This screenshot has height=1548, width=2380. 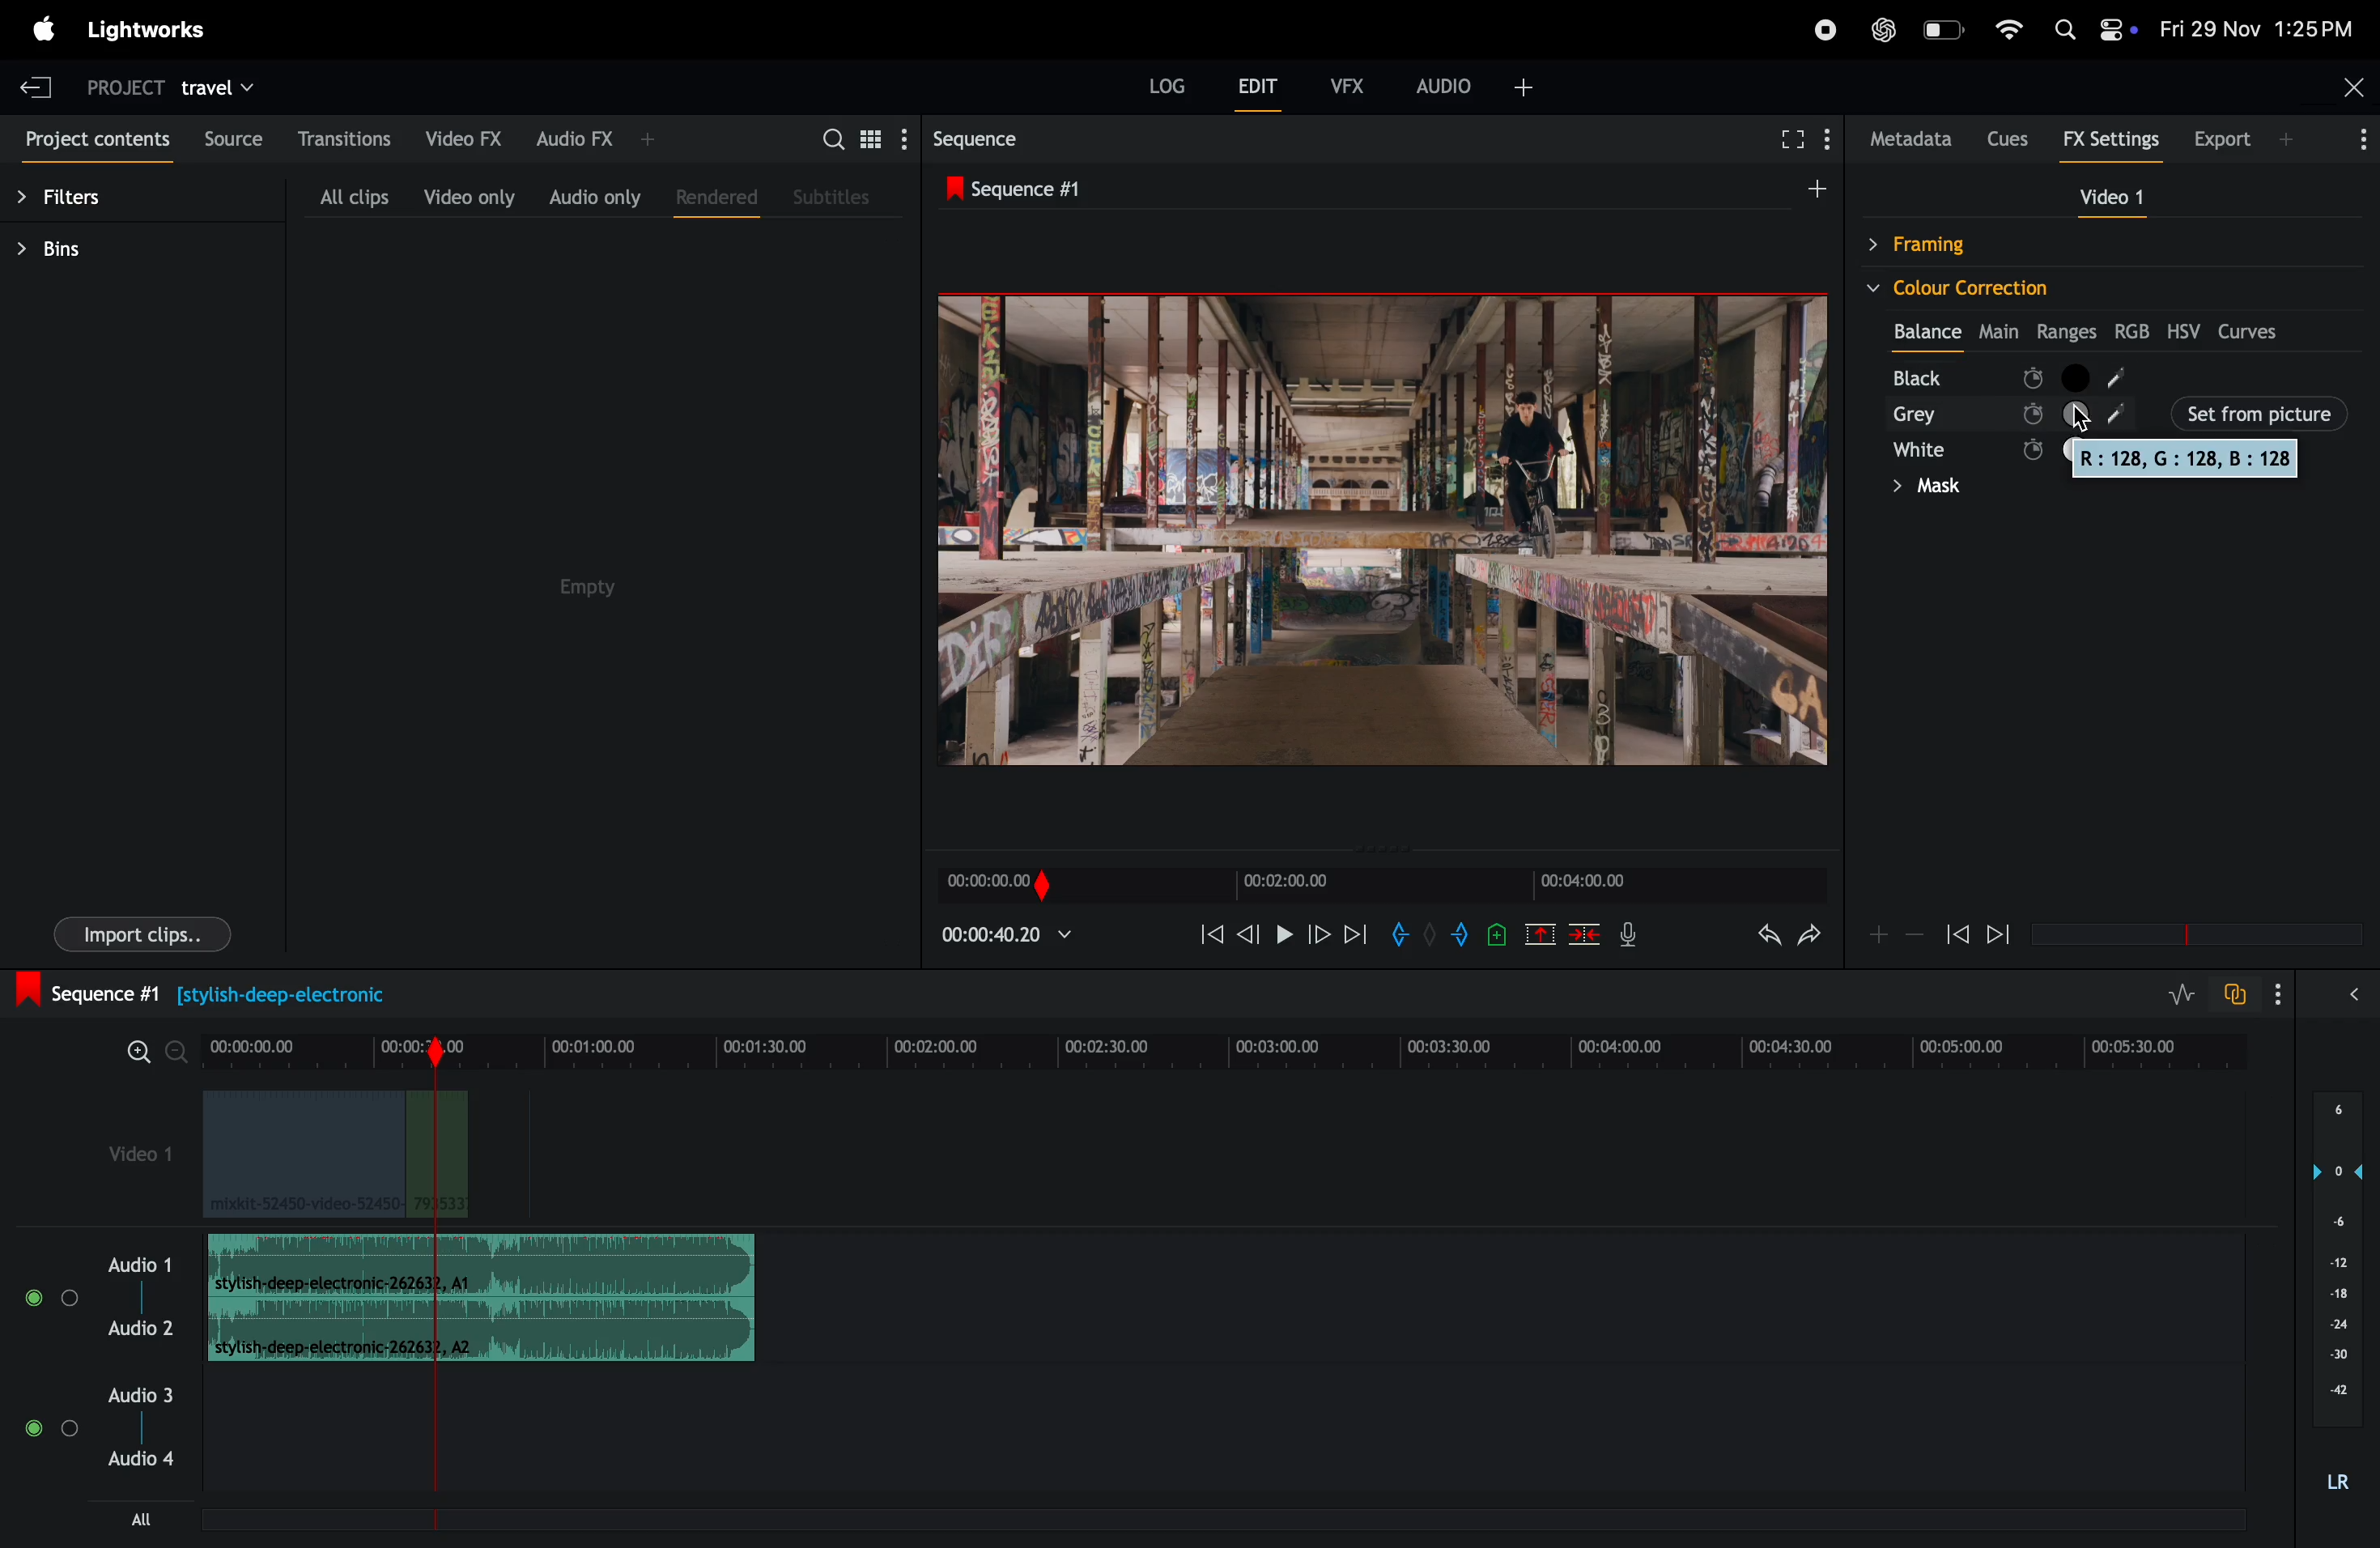 What do you see at coordinates (1829, 135) in the screenshot?
I see `show menu` at bounding box center [1829, 135].